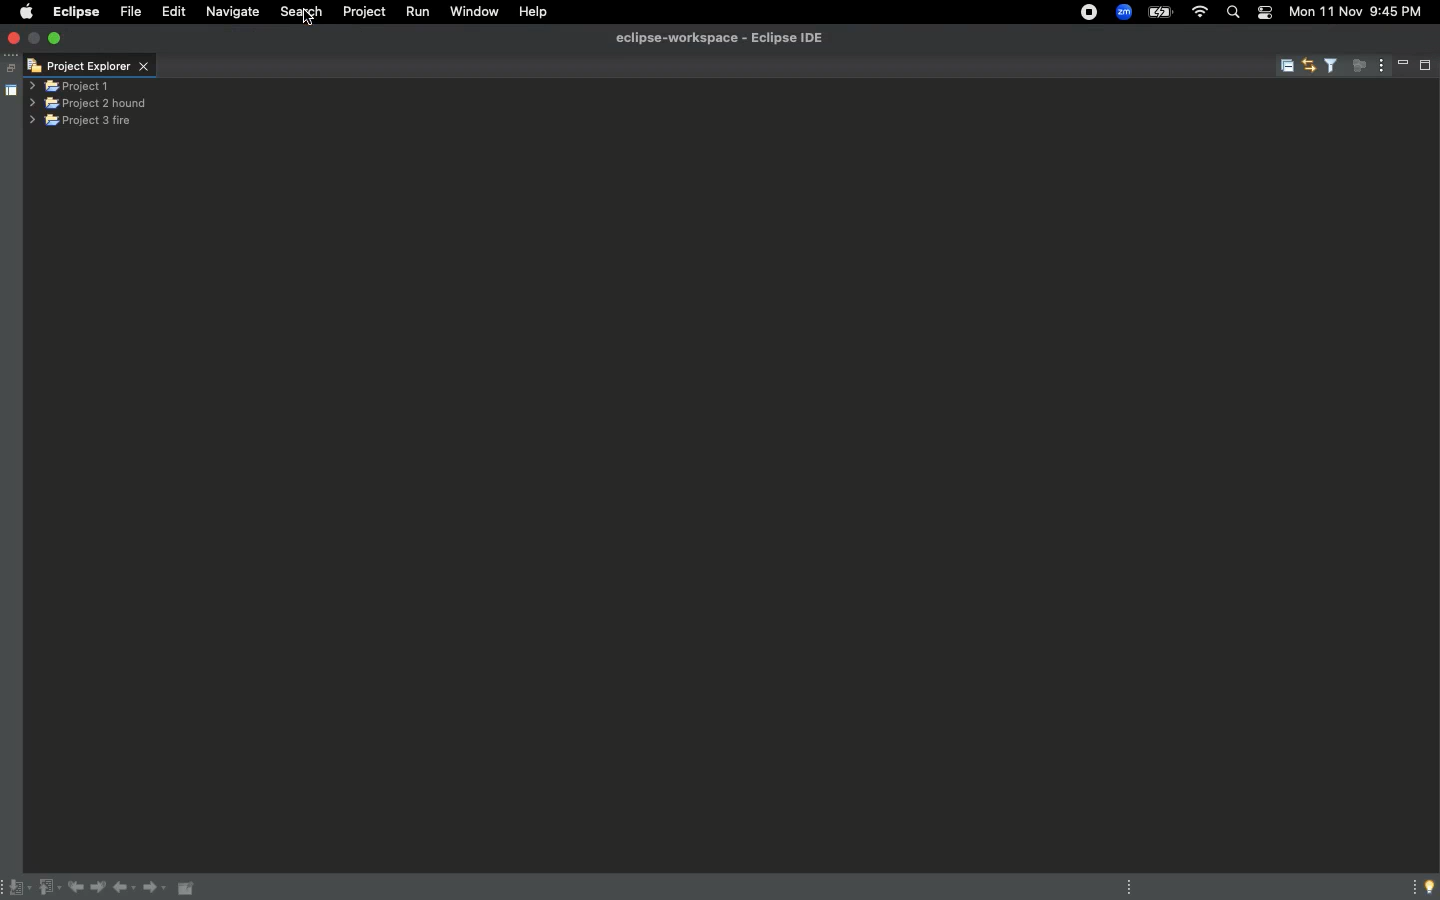 The width and height of the screenshot is (1440, 900). I want to click on Previous edit location, so click(79, 888).